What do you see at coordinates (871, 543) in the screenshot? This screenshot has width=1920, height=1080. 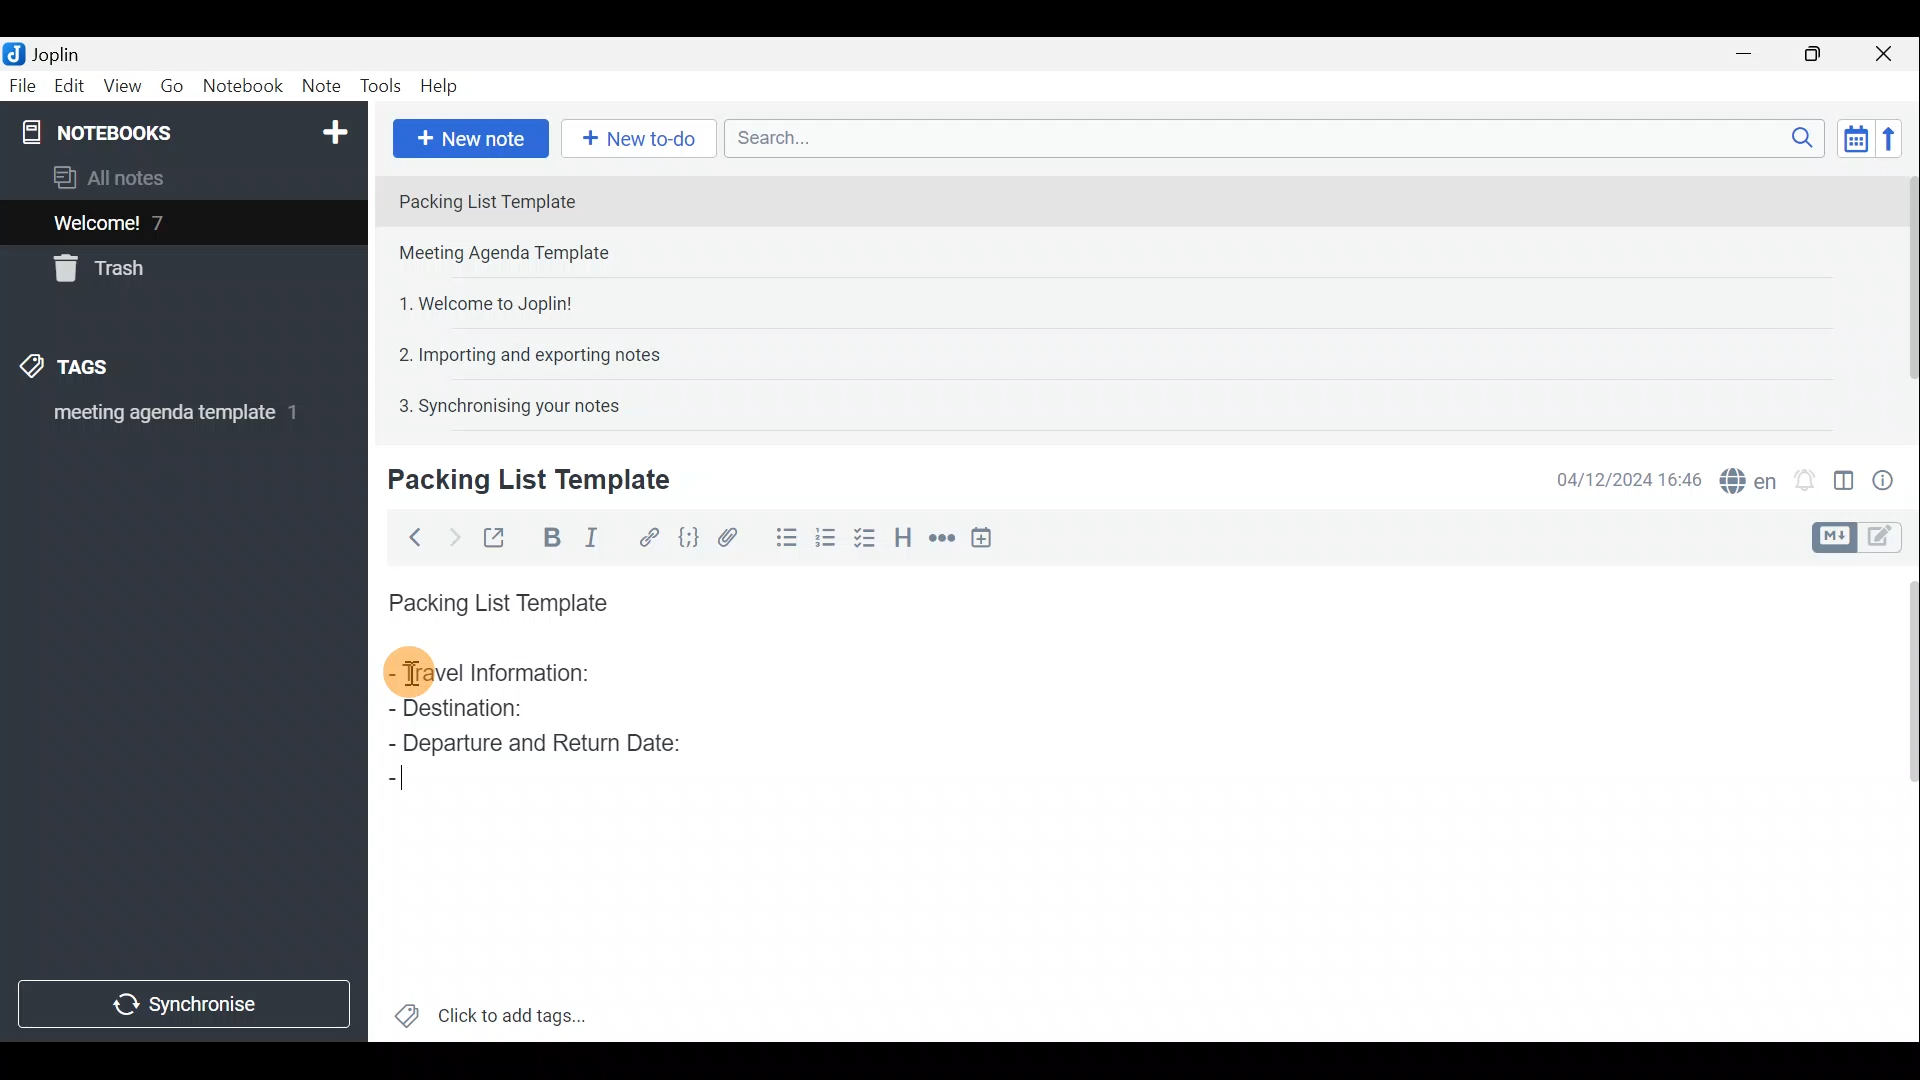 I see `Checkbox` at bounding box center [871, 543].